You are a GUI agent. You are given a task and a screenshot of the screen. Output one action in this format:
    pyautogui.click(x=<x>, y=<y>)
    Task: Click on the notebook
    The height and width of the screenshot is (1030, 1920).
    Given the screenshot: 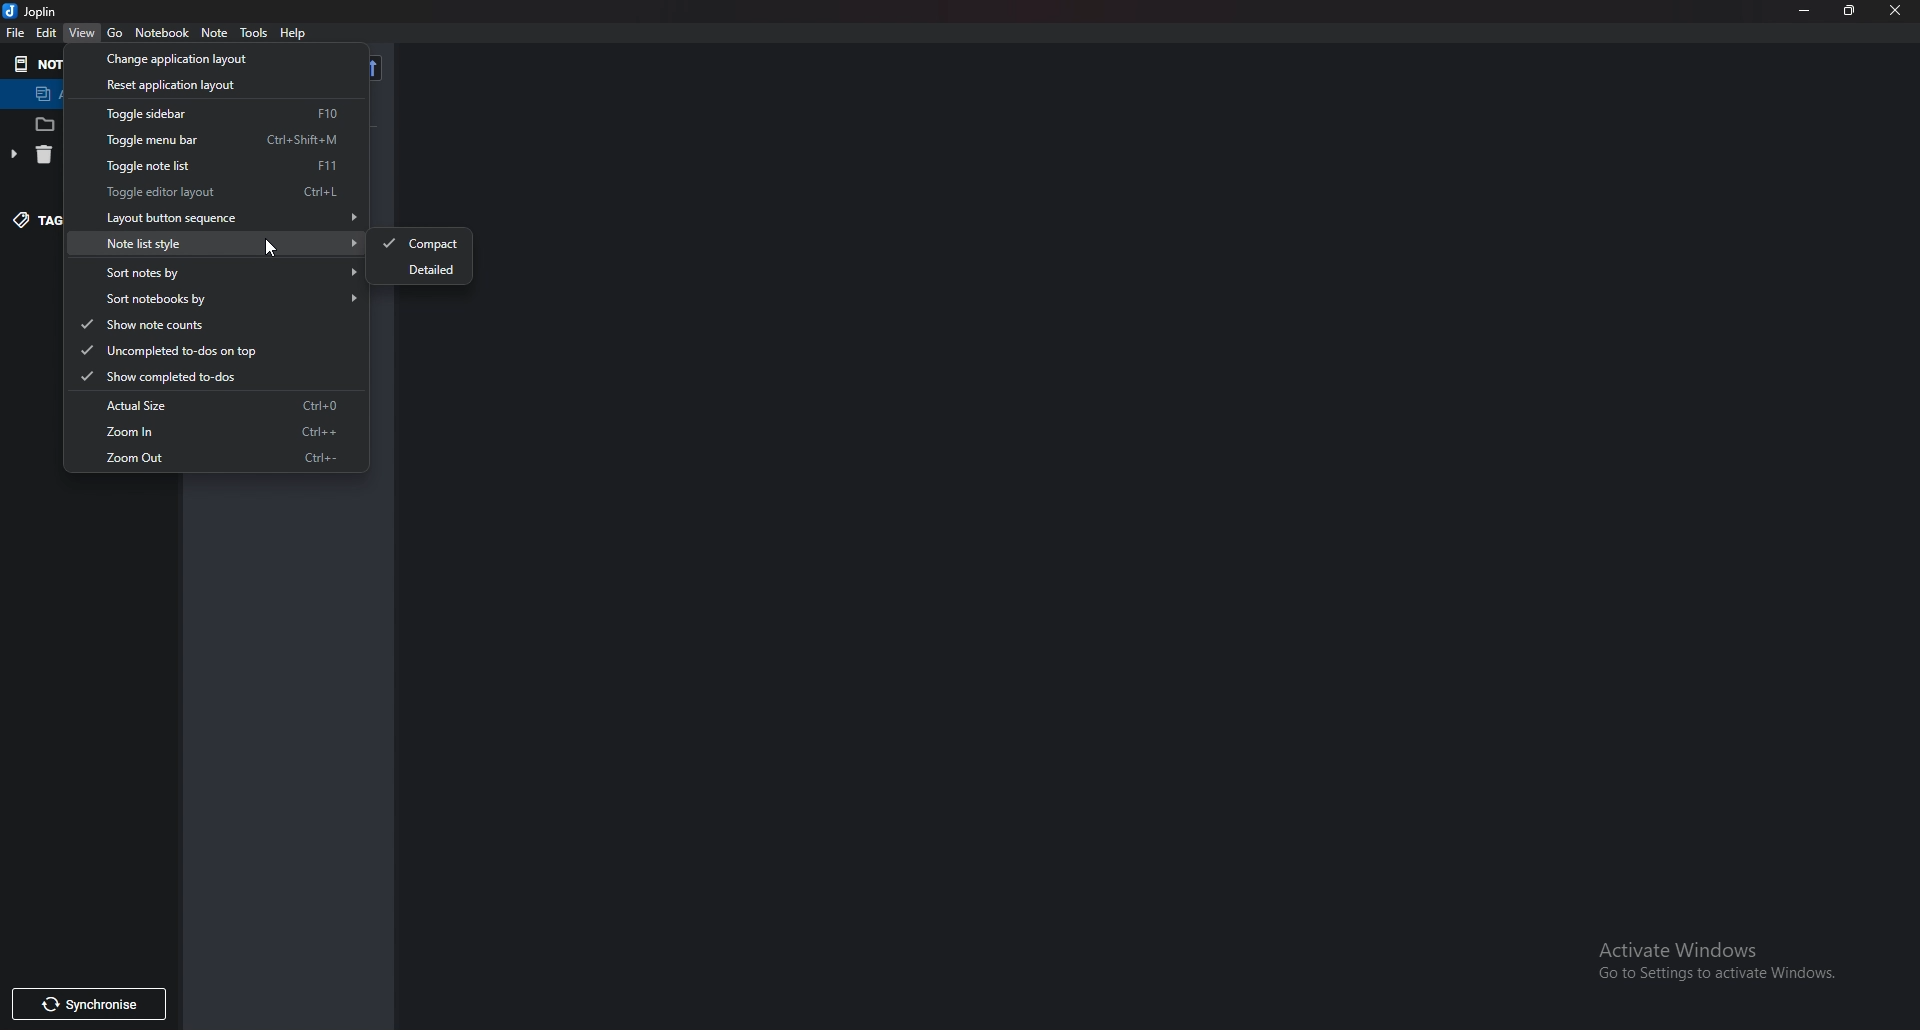 What is the action you would take?
    pyautogui.click(x=160, y=33)
    